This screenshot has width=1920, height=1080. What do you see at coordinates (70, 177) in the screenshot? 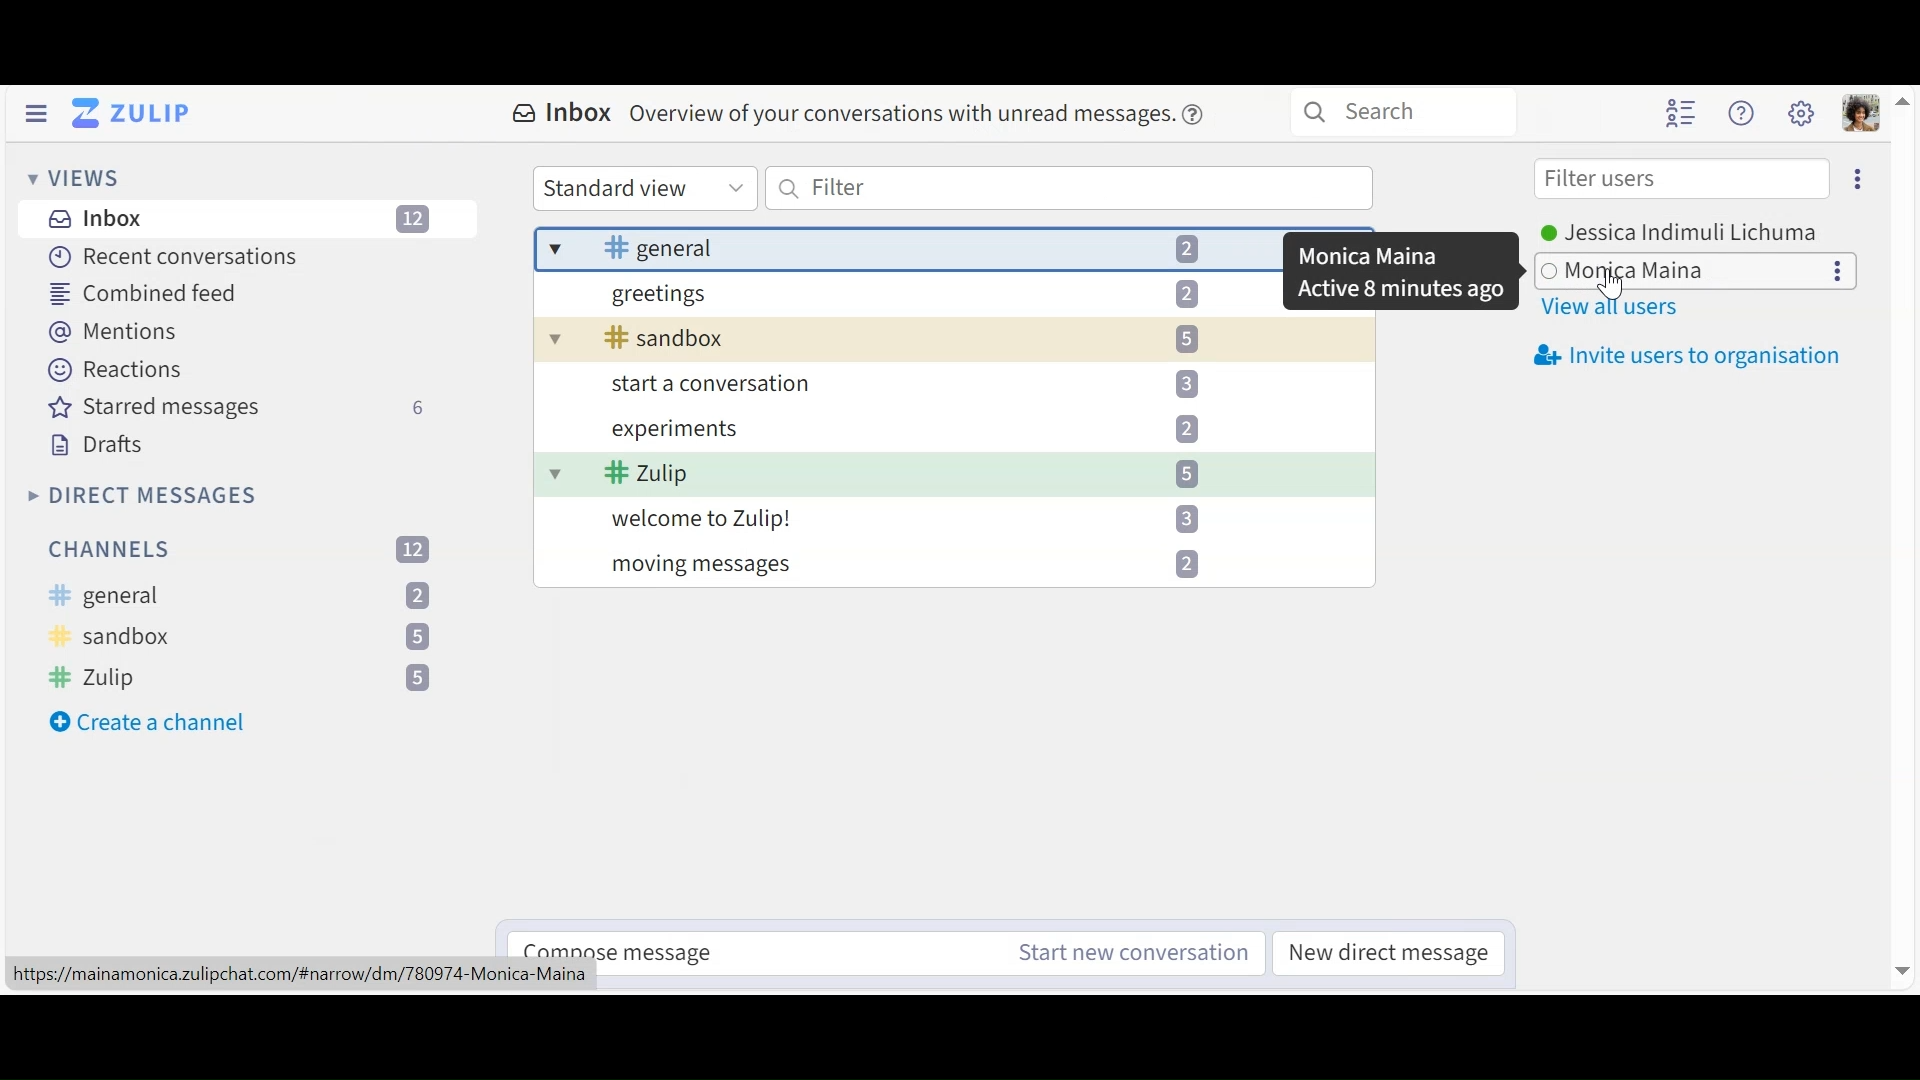
I see `View` at bounding box center [70, 177].